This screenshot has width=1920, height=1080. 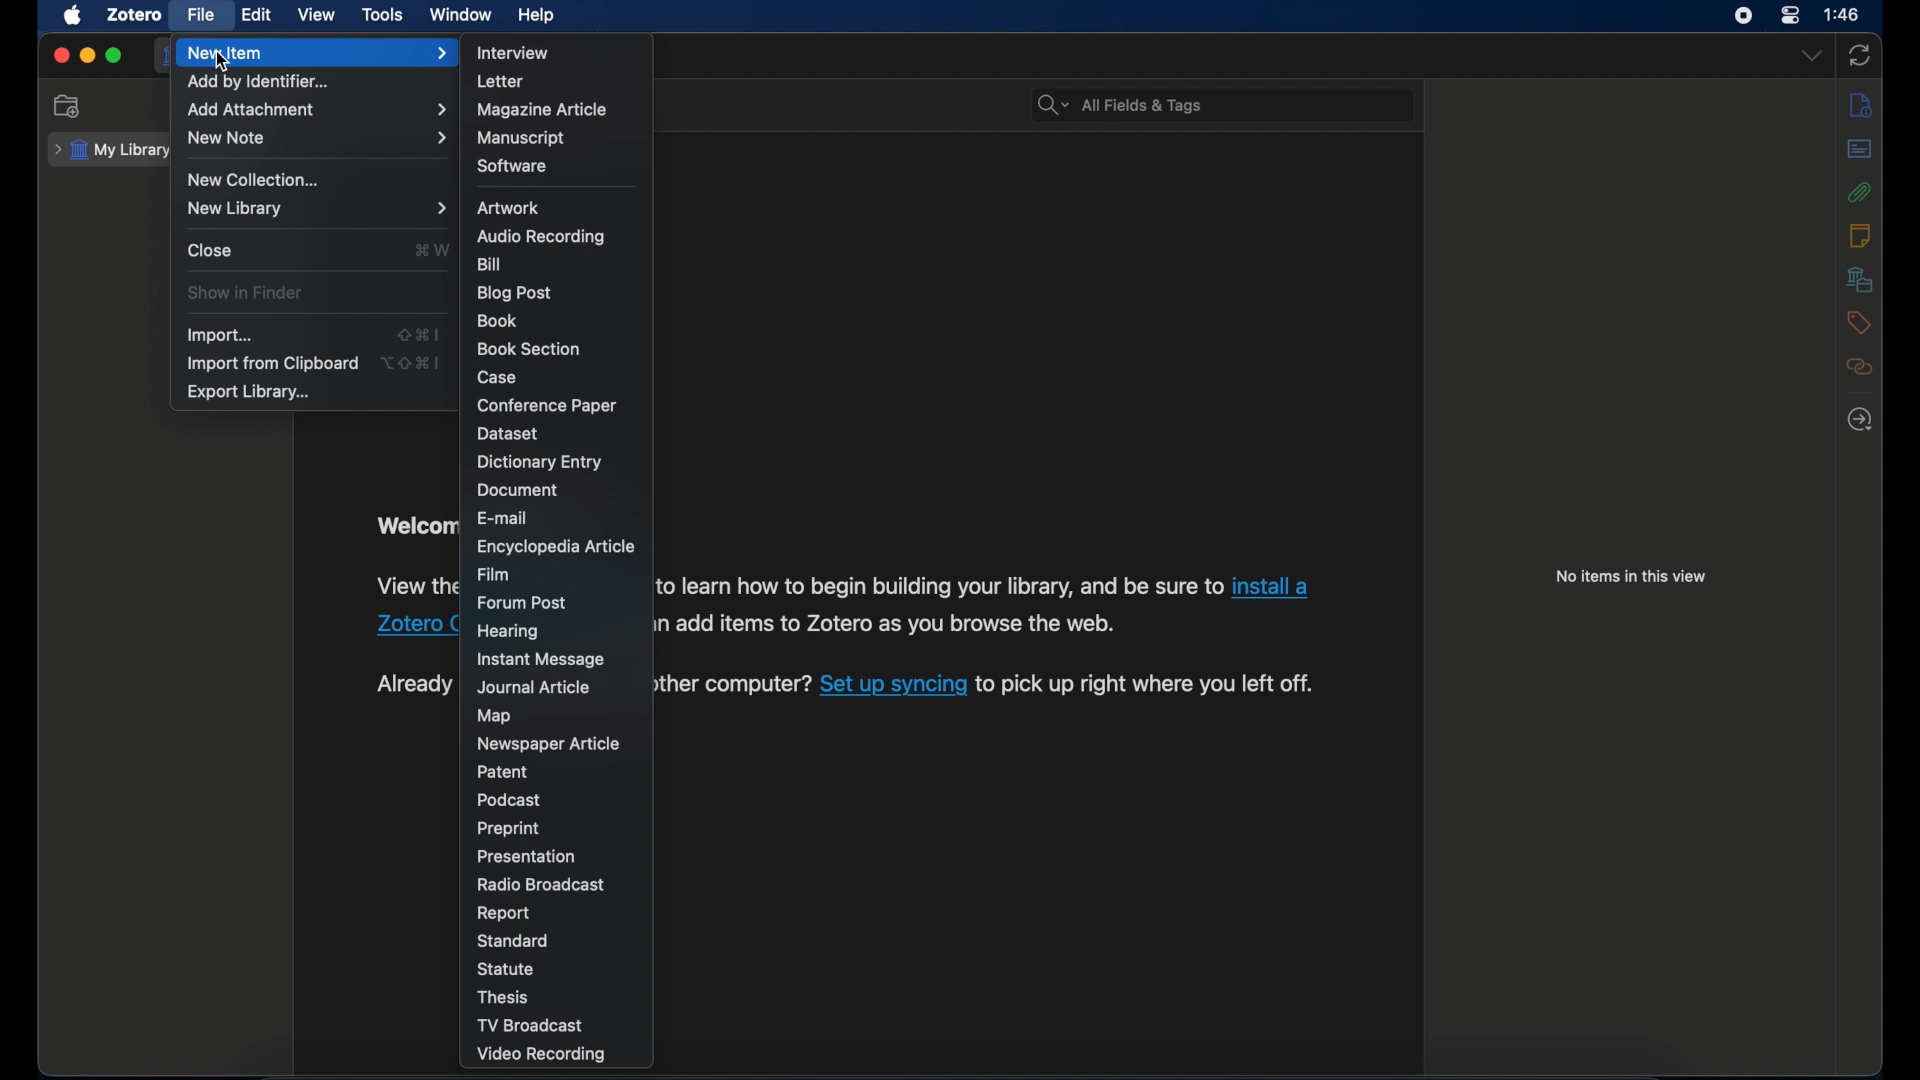 I want to click on no items in this view, so click(x=1631, y=576).